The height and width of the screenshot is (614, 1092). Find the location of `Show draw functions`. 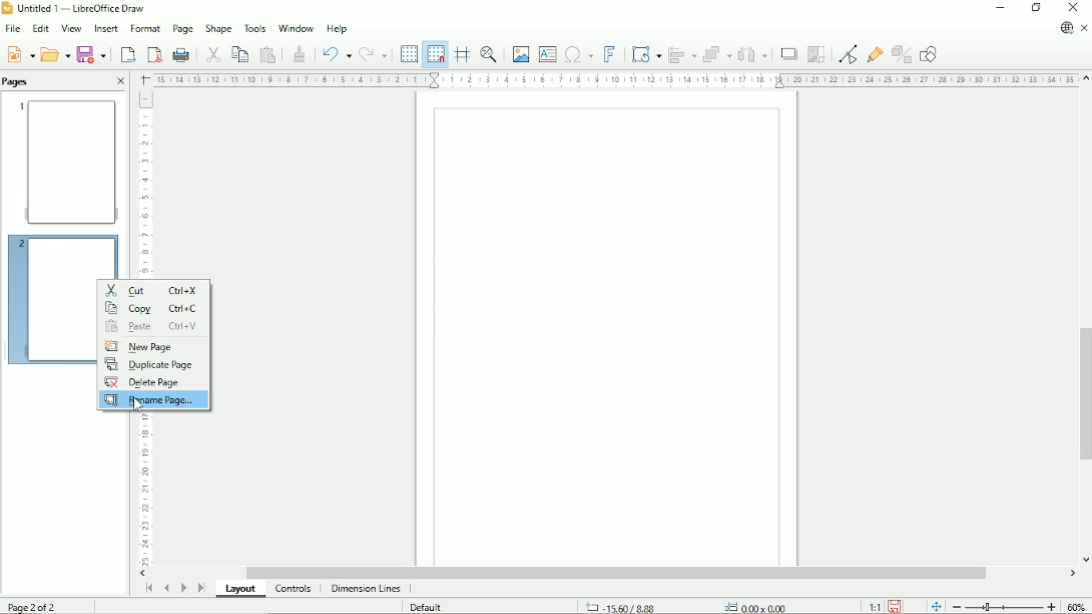

Show draw functions is located at coordinates (928, 54).